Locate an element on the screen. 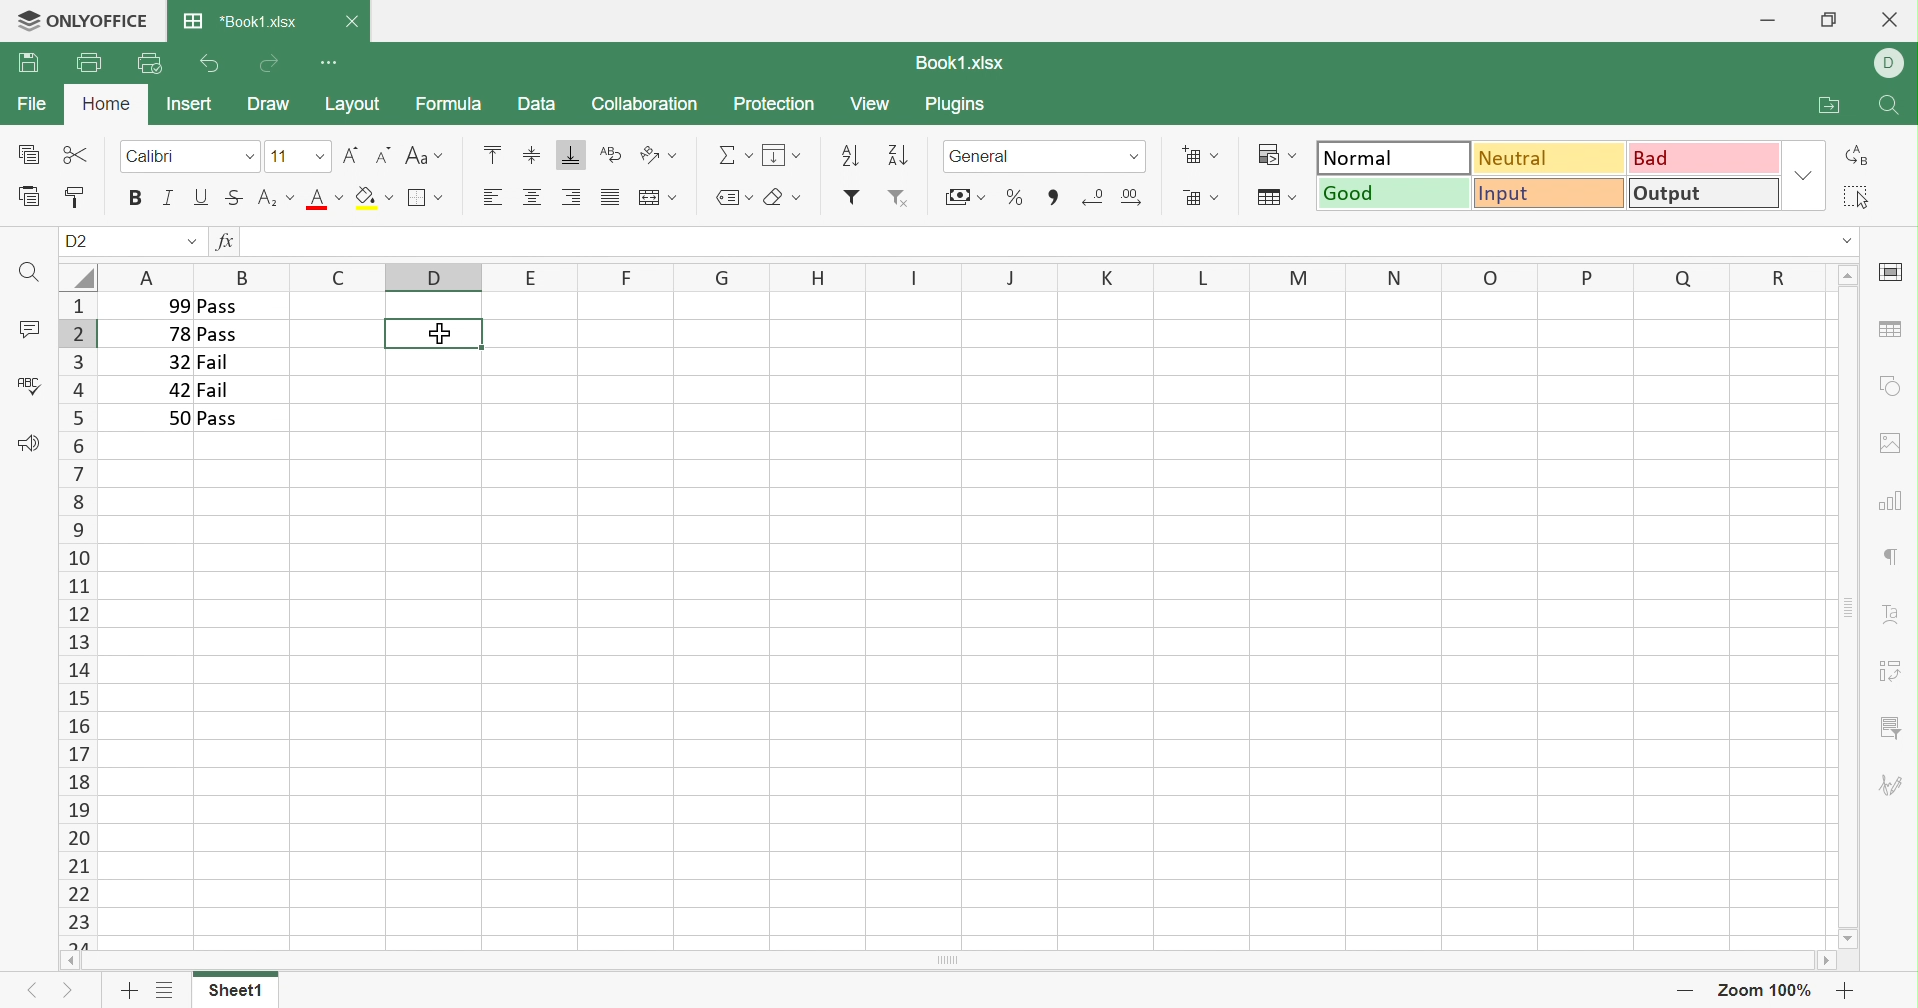  Cell settings is located at coordinates (1889, 273).